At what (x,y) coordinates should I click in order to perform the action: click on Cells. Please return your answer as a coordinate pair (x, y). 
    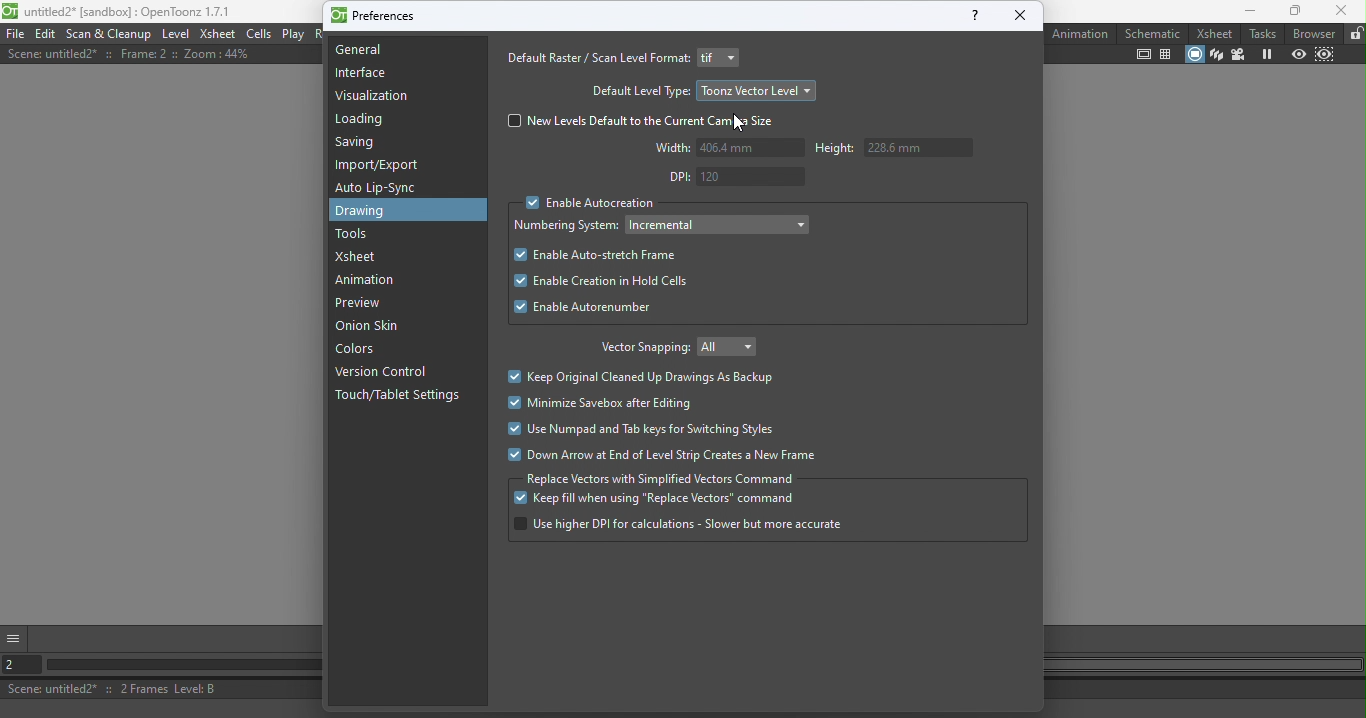
    Looking at the image, I should click on (259, 34).